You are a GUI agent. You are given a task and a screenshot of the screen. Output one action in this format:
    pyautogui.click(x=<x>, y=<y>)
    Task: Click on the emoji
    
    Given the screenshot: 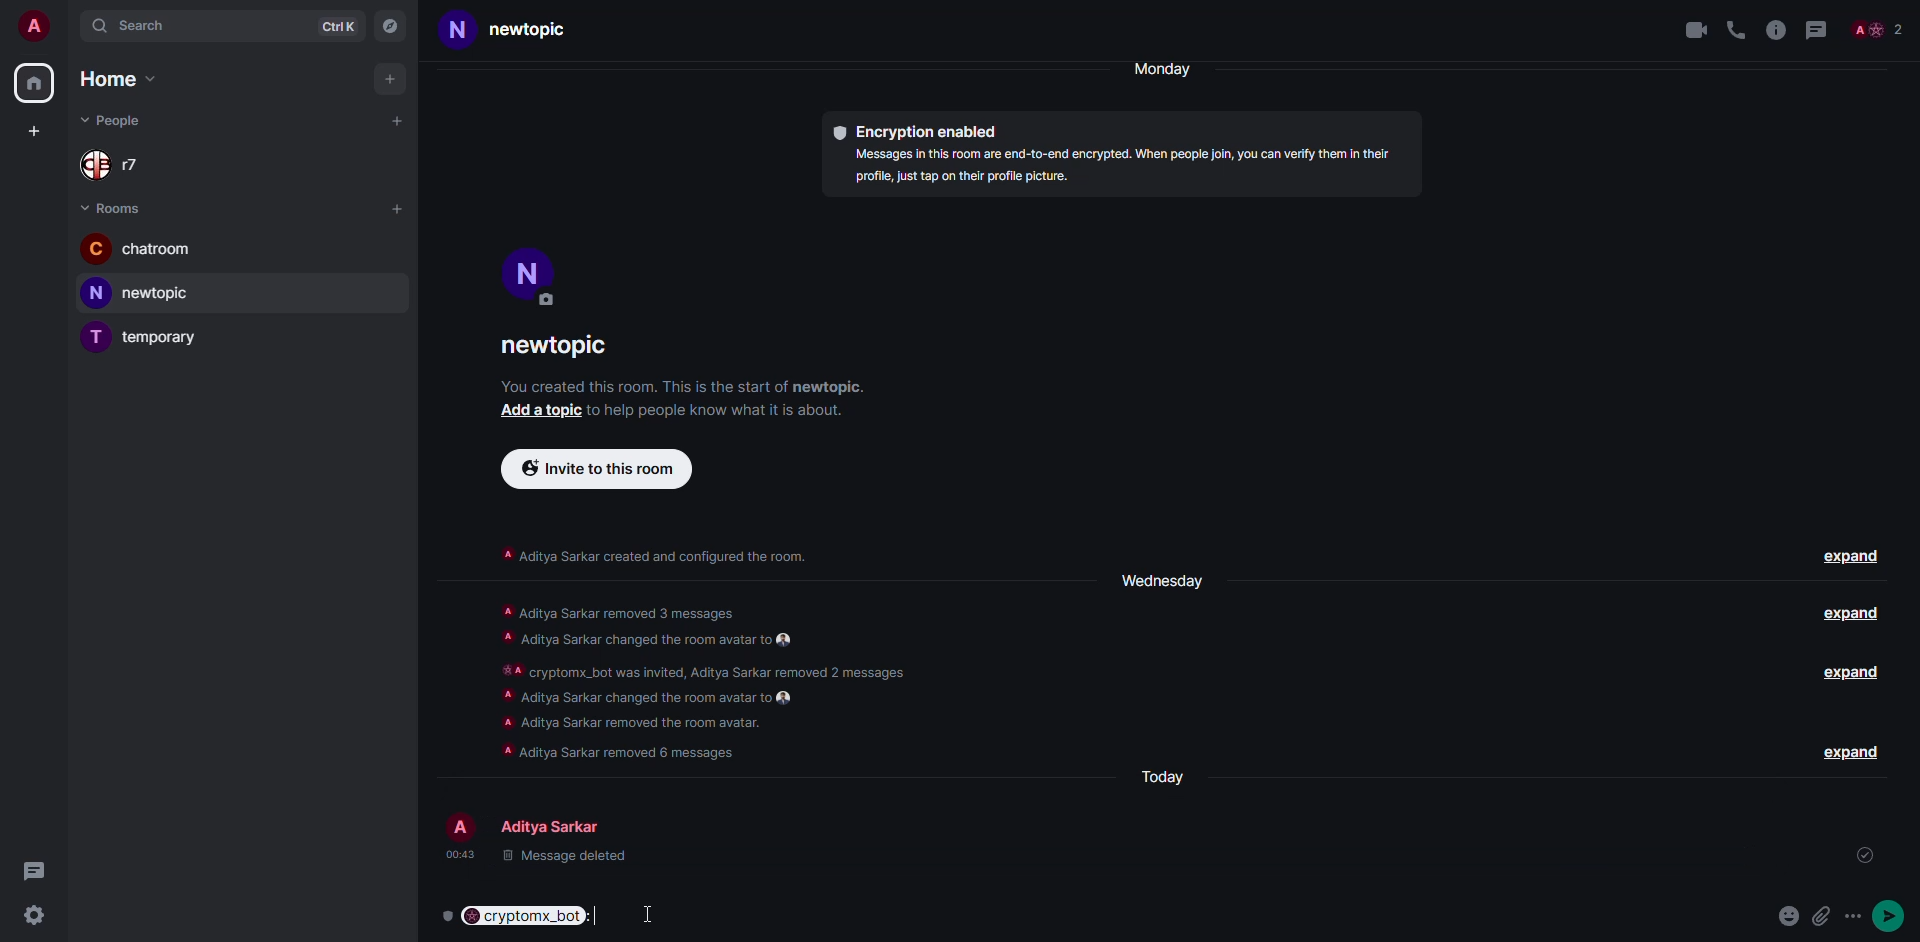 What is the action you would take?
    pyautogui.click(x=1789, y=914)
    